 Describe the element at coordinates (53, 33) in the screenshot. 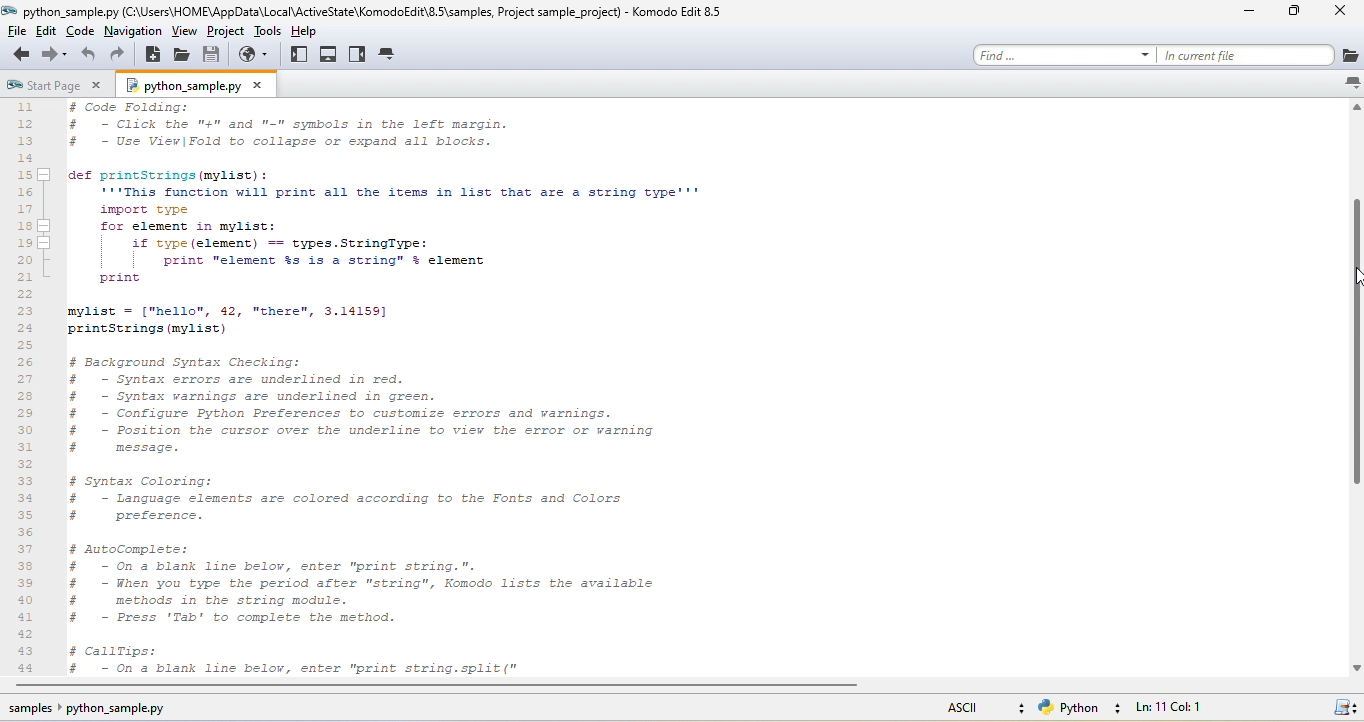

I see `edit` at that location.